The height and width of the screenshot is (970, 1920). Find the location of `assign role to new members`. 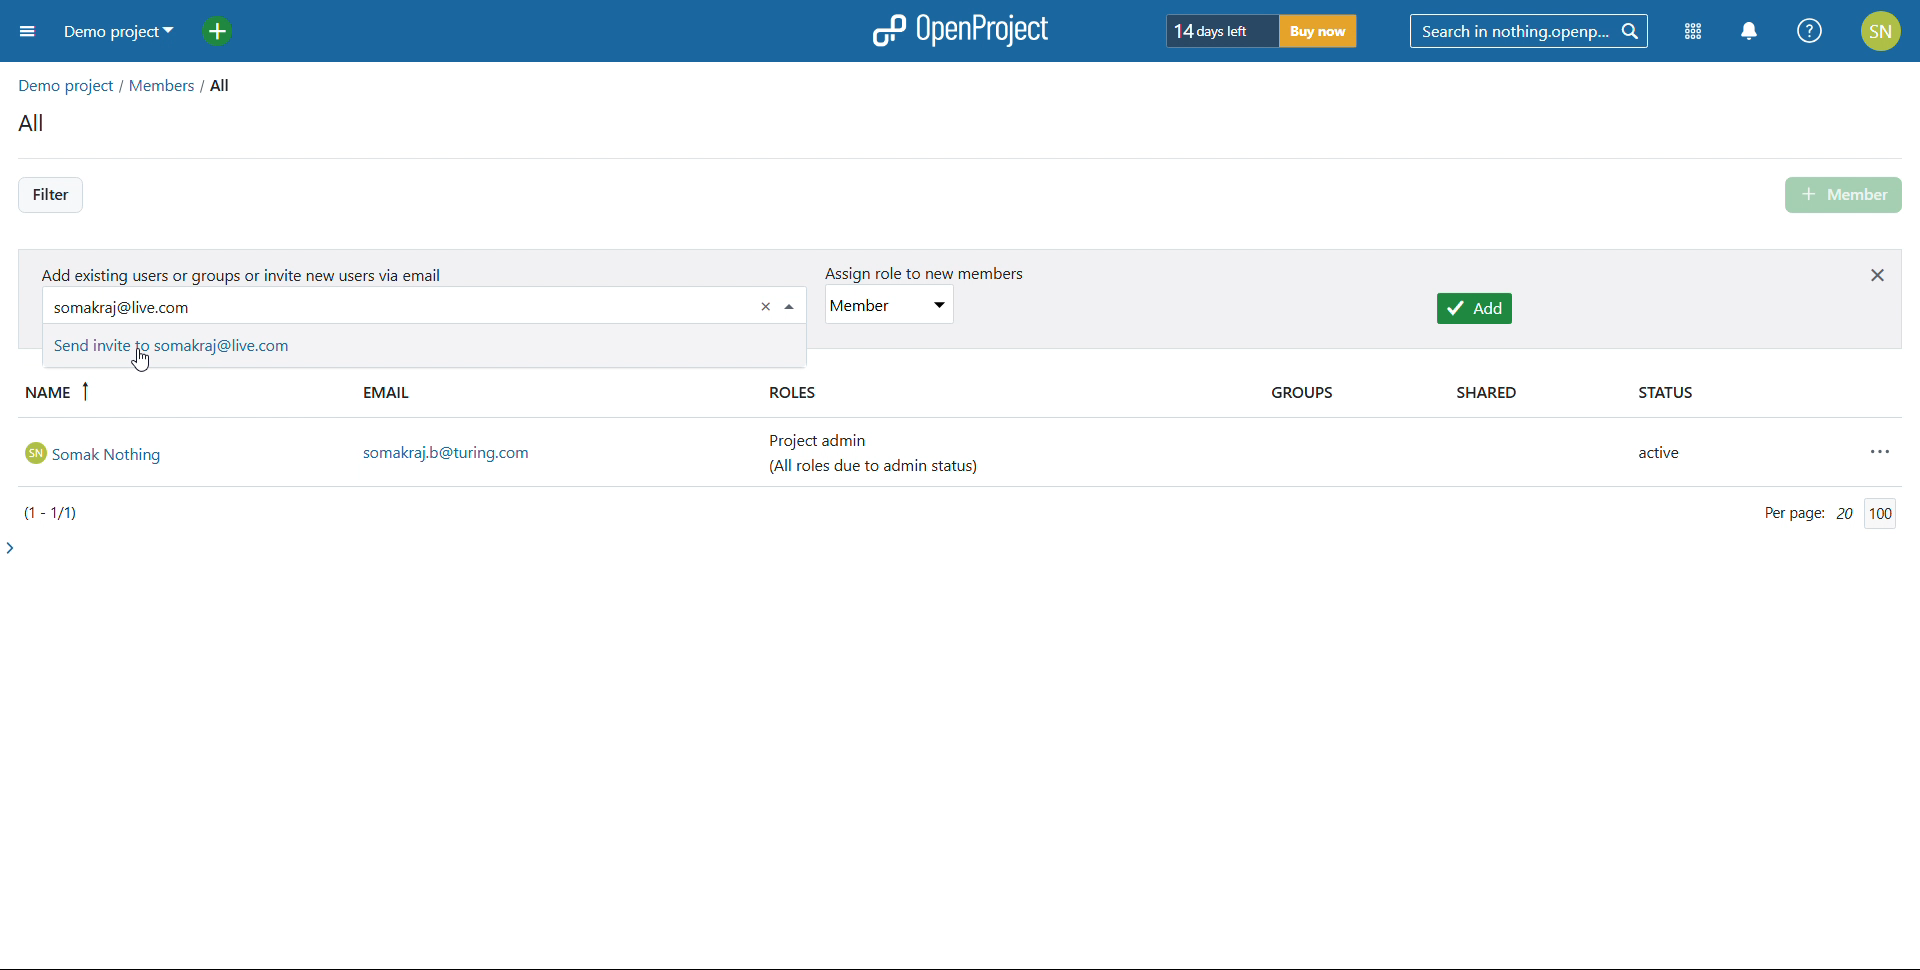

assign role to new members is located at coordinates (916, 274).